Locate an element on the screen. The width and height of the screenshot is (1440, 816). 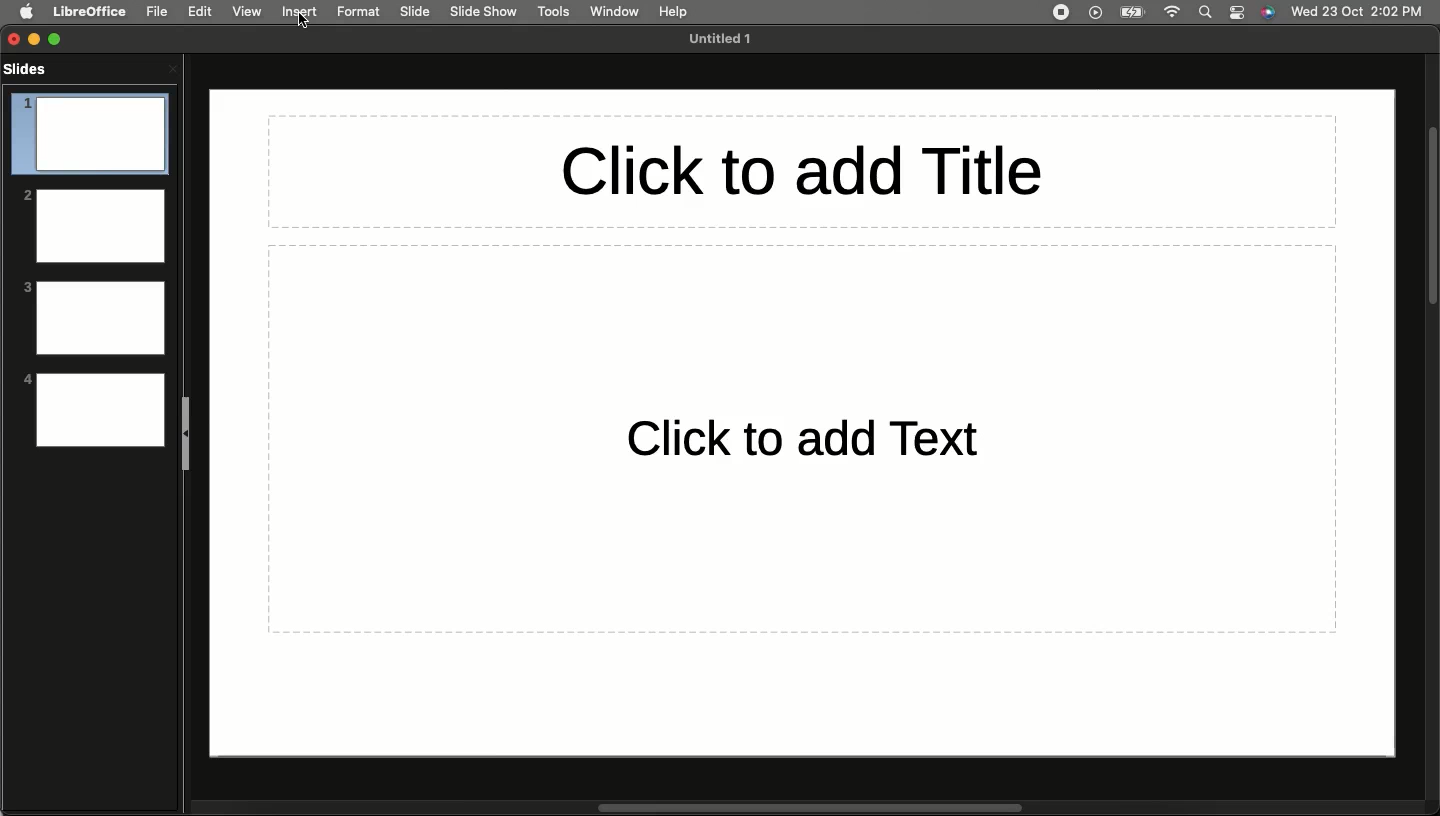
Format is located at coordinates (359, 11).